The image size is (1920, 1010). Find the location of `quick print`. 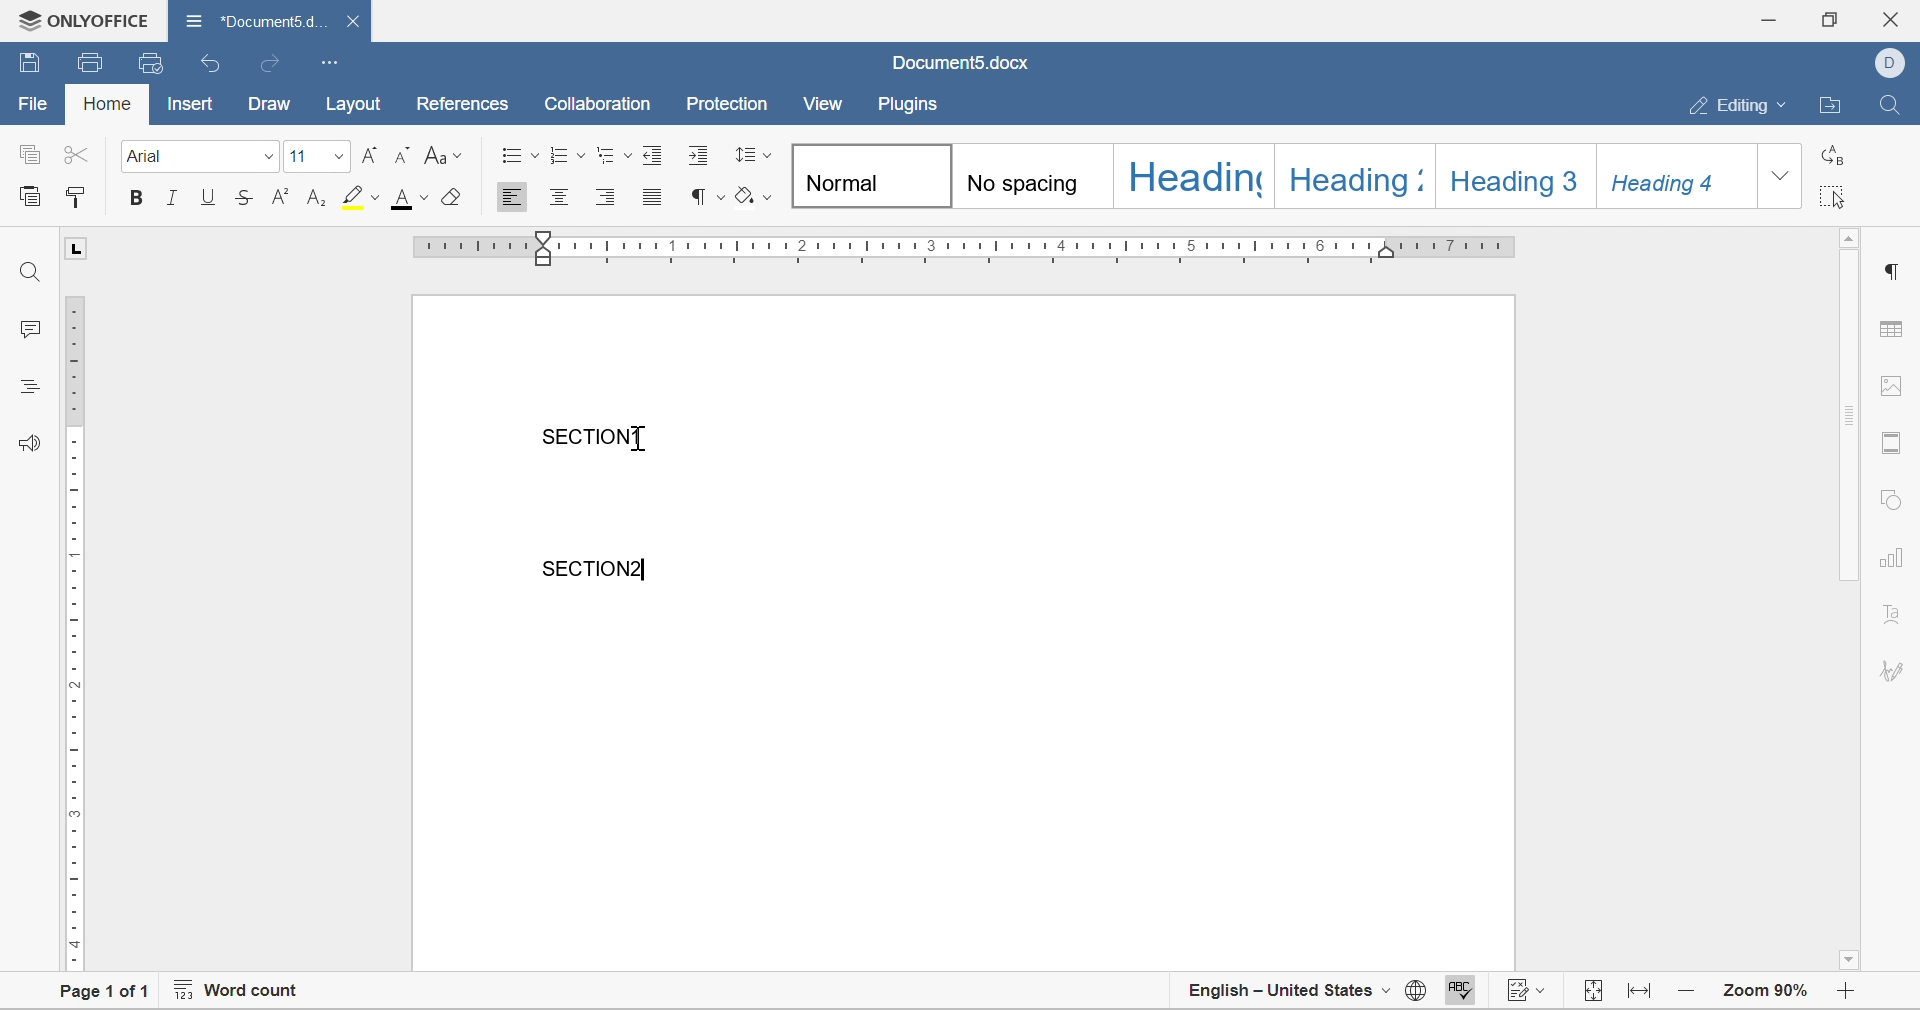

quick print is located at coordinates (153, 62).